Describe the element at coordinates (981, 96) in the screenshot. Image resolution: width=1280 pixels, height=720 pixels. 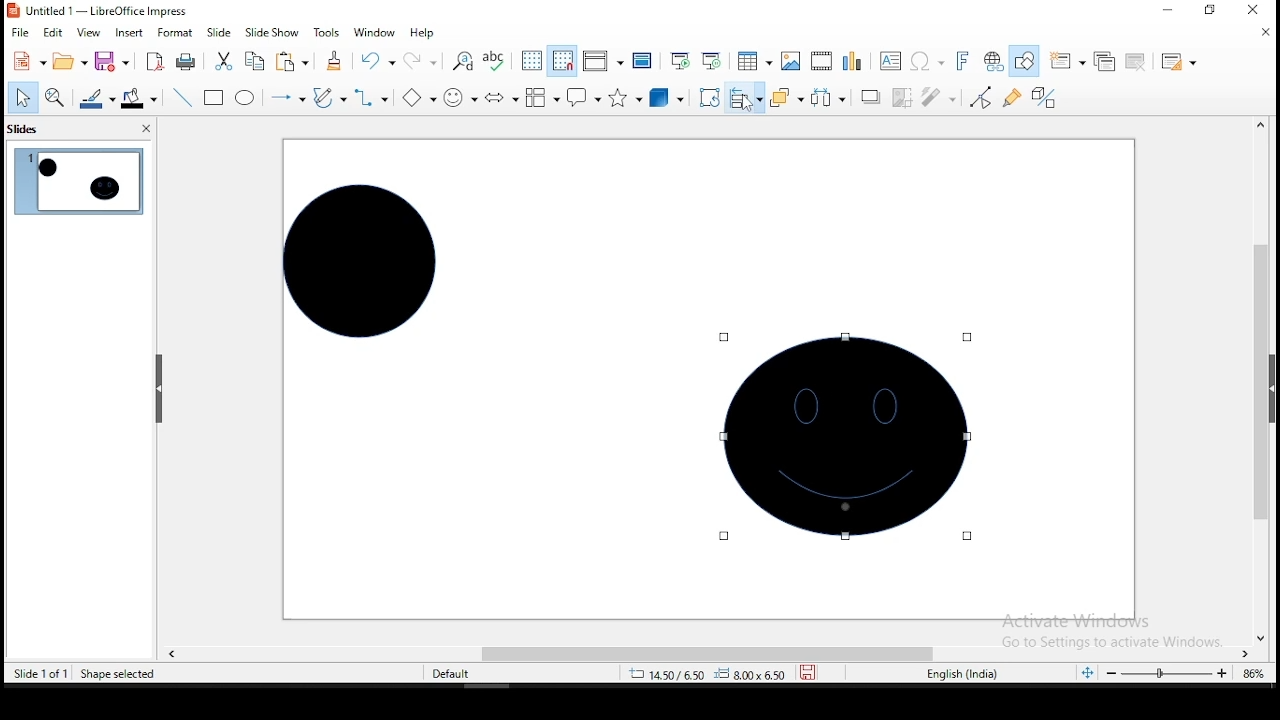
I see `toggle point edit mode` at that location.